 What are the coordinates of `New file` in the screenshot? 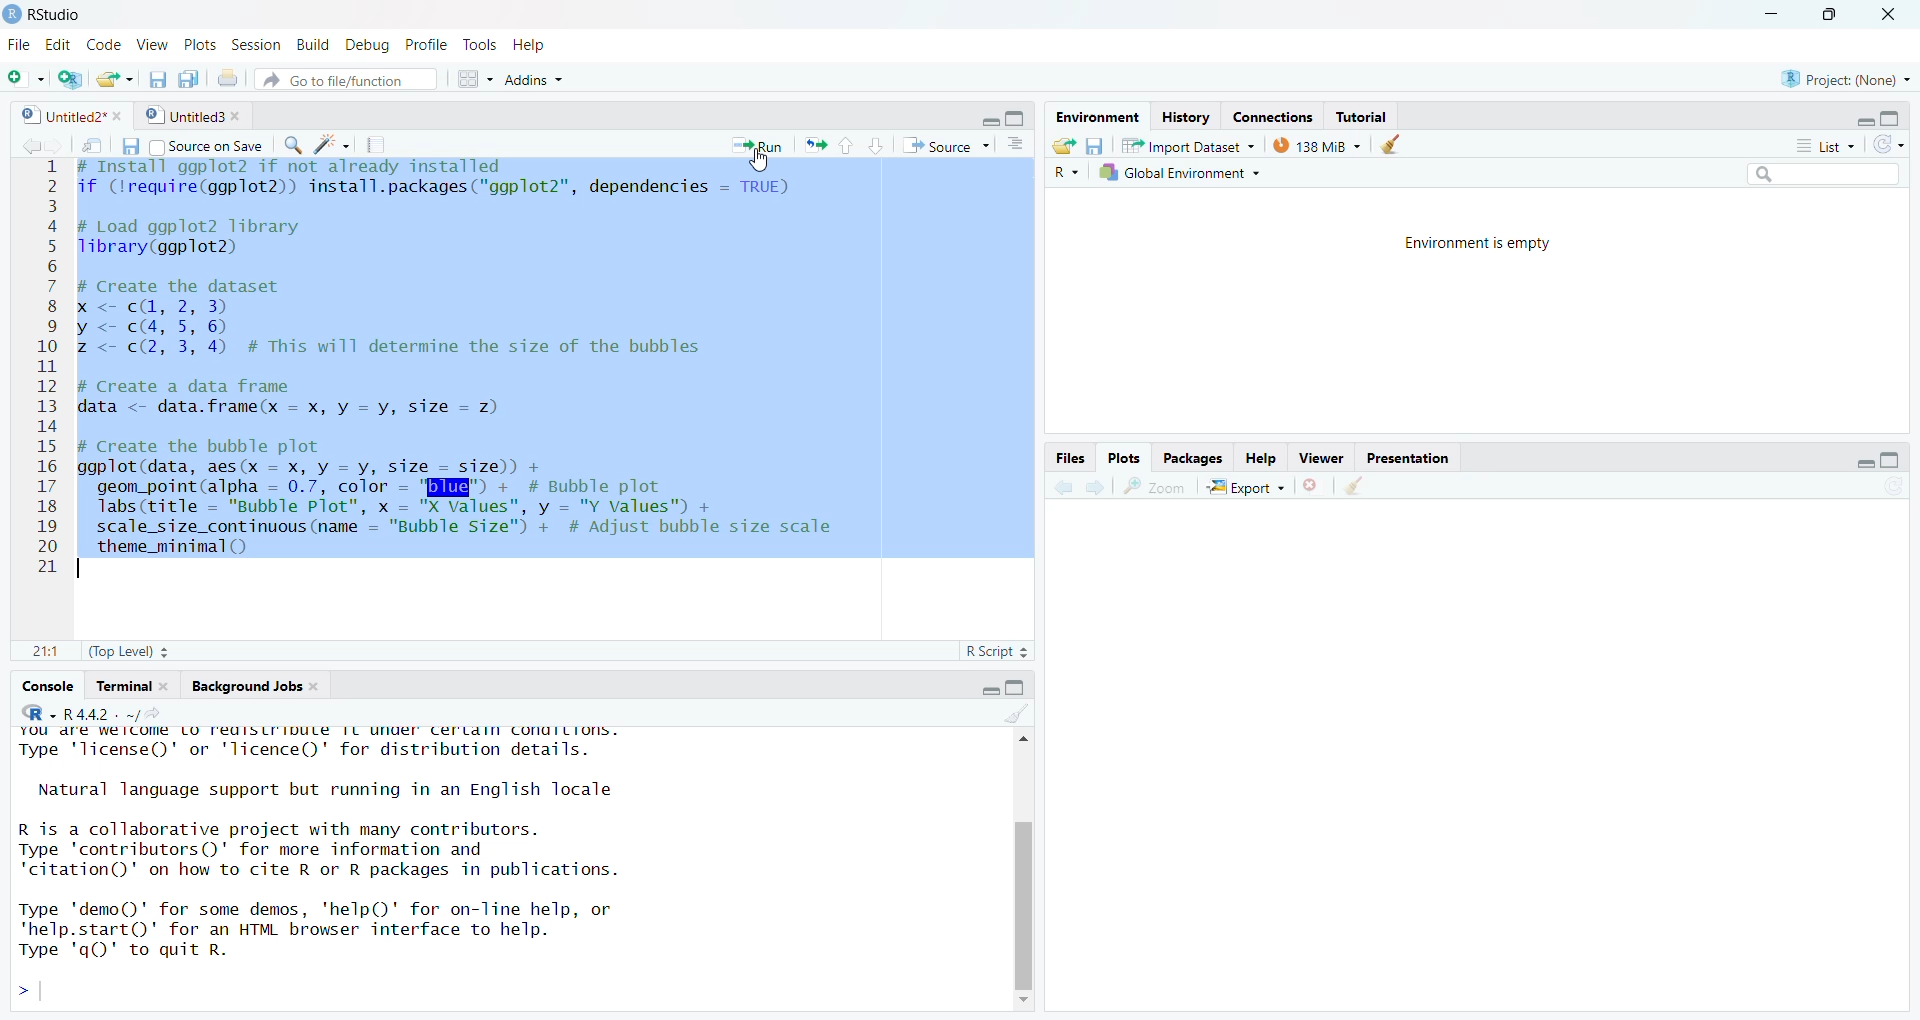 It's located at (22, 73).